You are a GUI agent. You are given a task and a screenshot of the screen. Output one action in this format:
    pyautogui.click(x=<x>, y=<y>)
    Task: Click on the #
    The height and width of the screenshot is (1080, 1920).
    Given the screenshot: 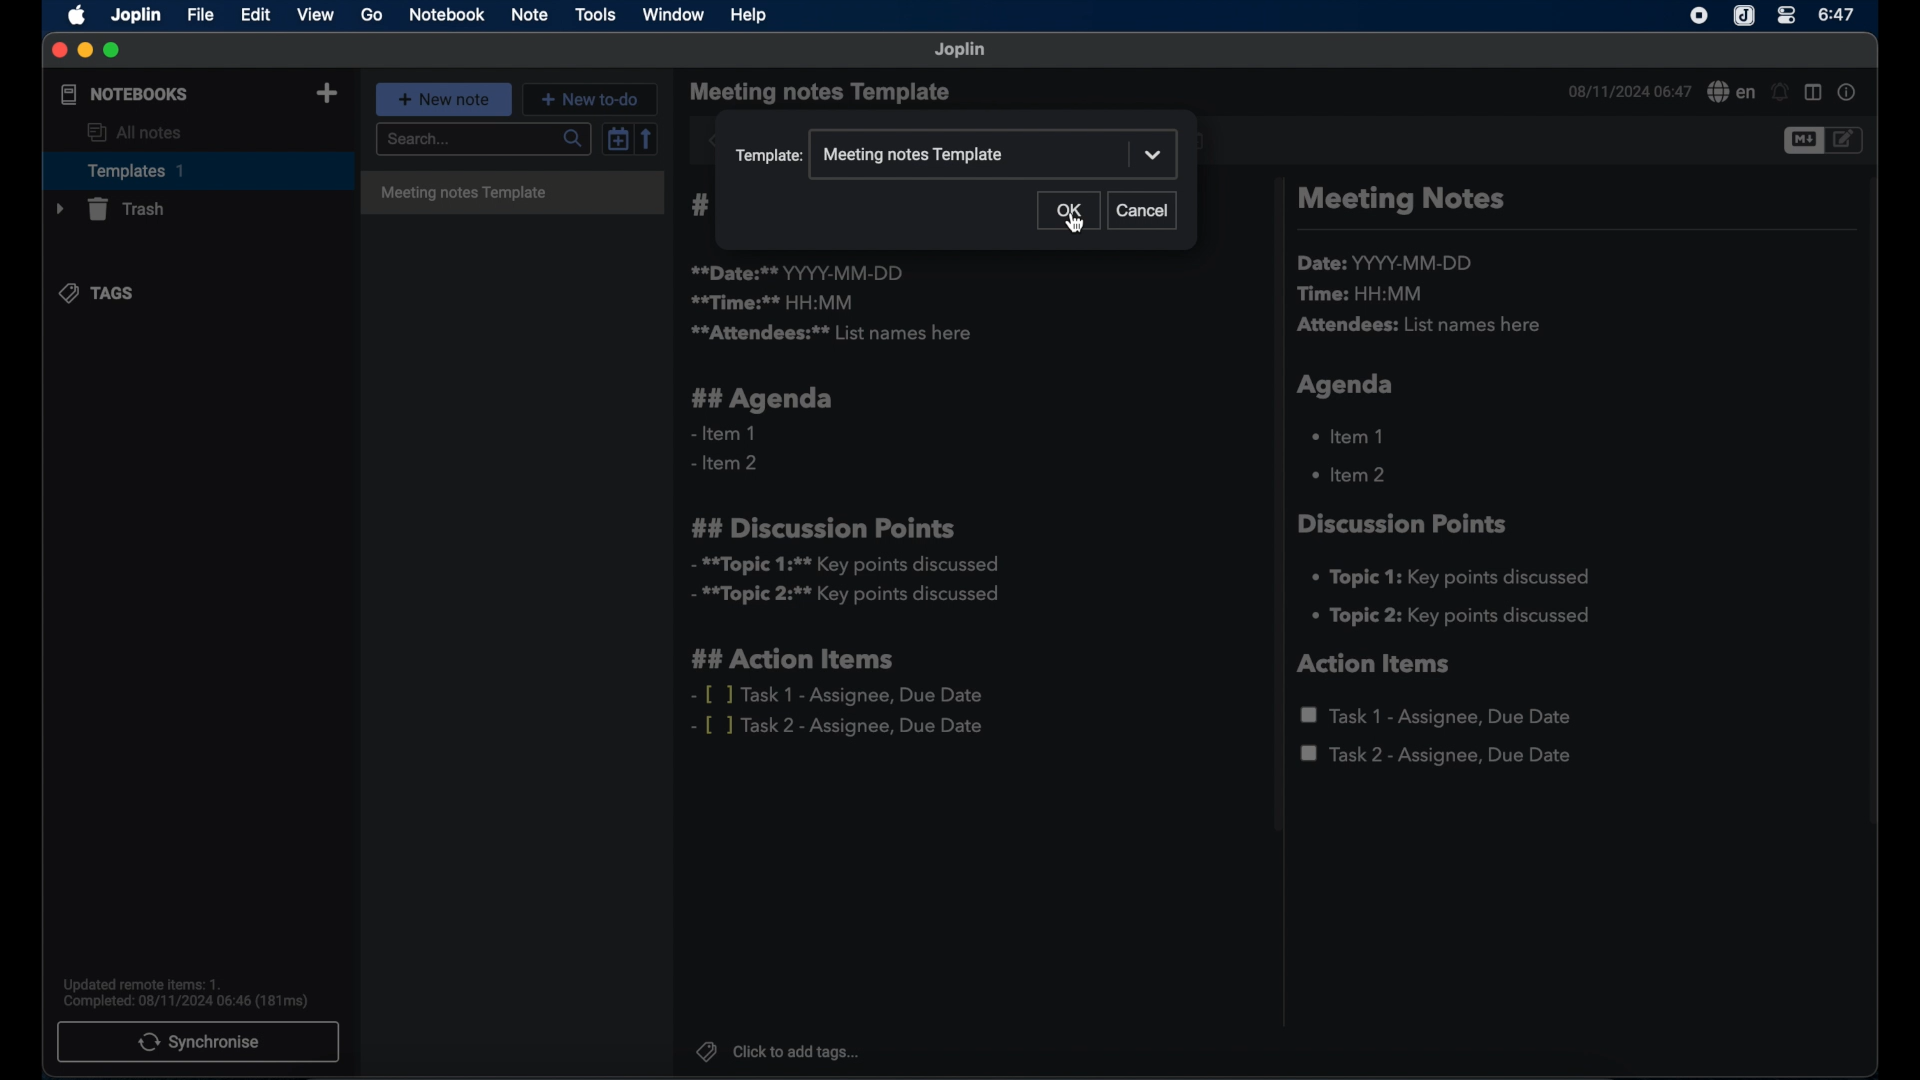 What is the action you would take?
    pyautogui.click(x=701, y=205)
    